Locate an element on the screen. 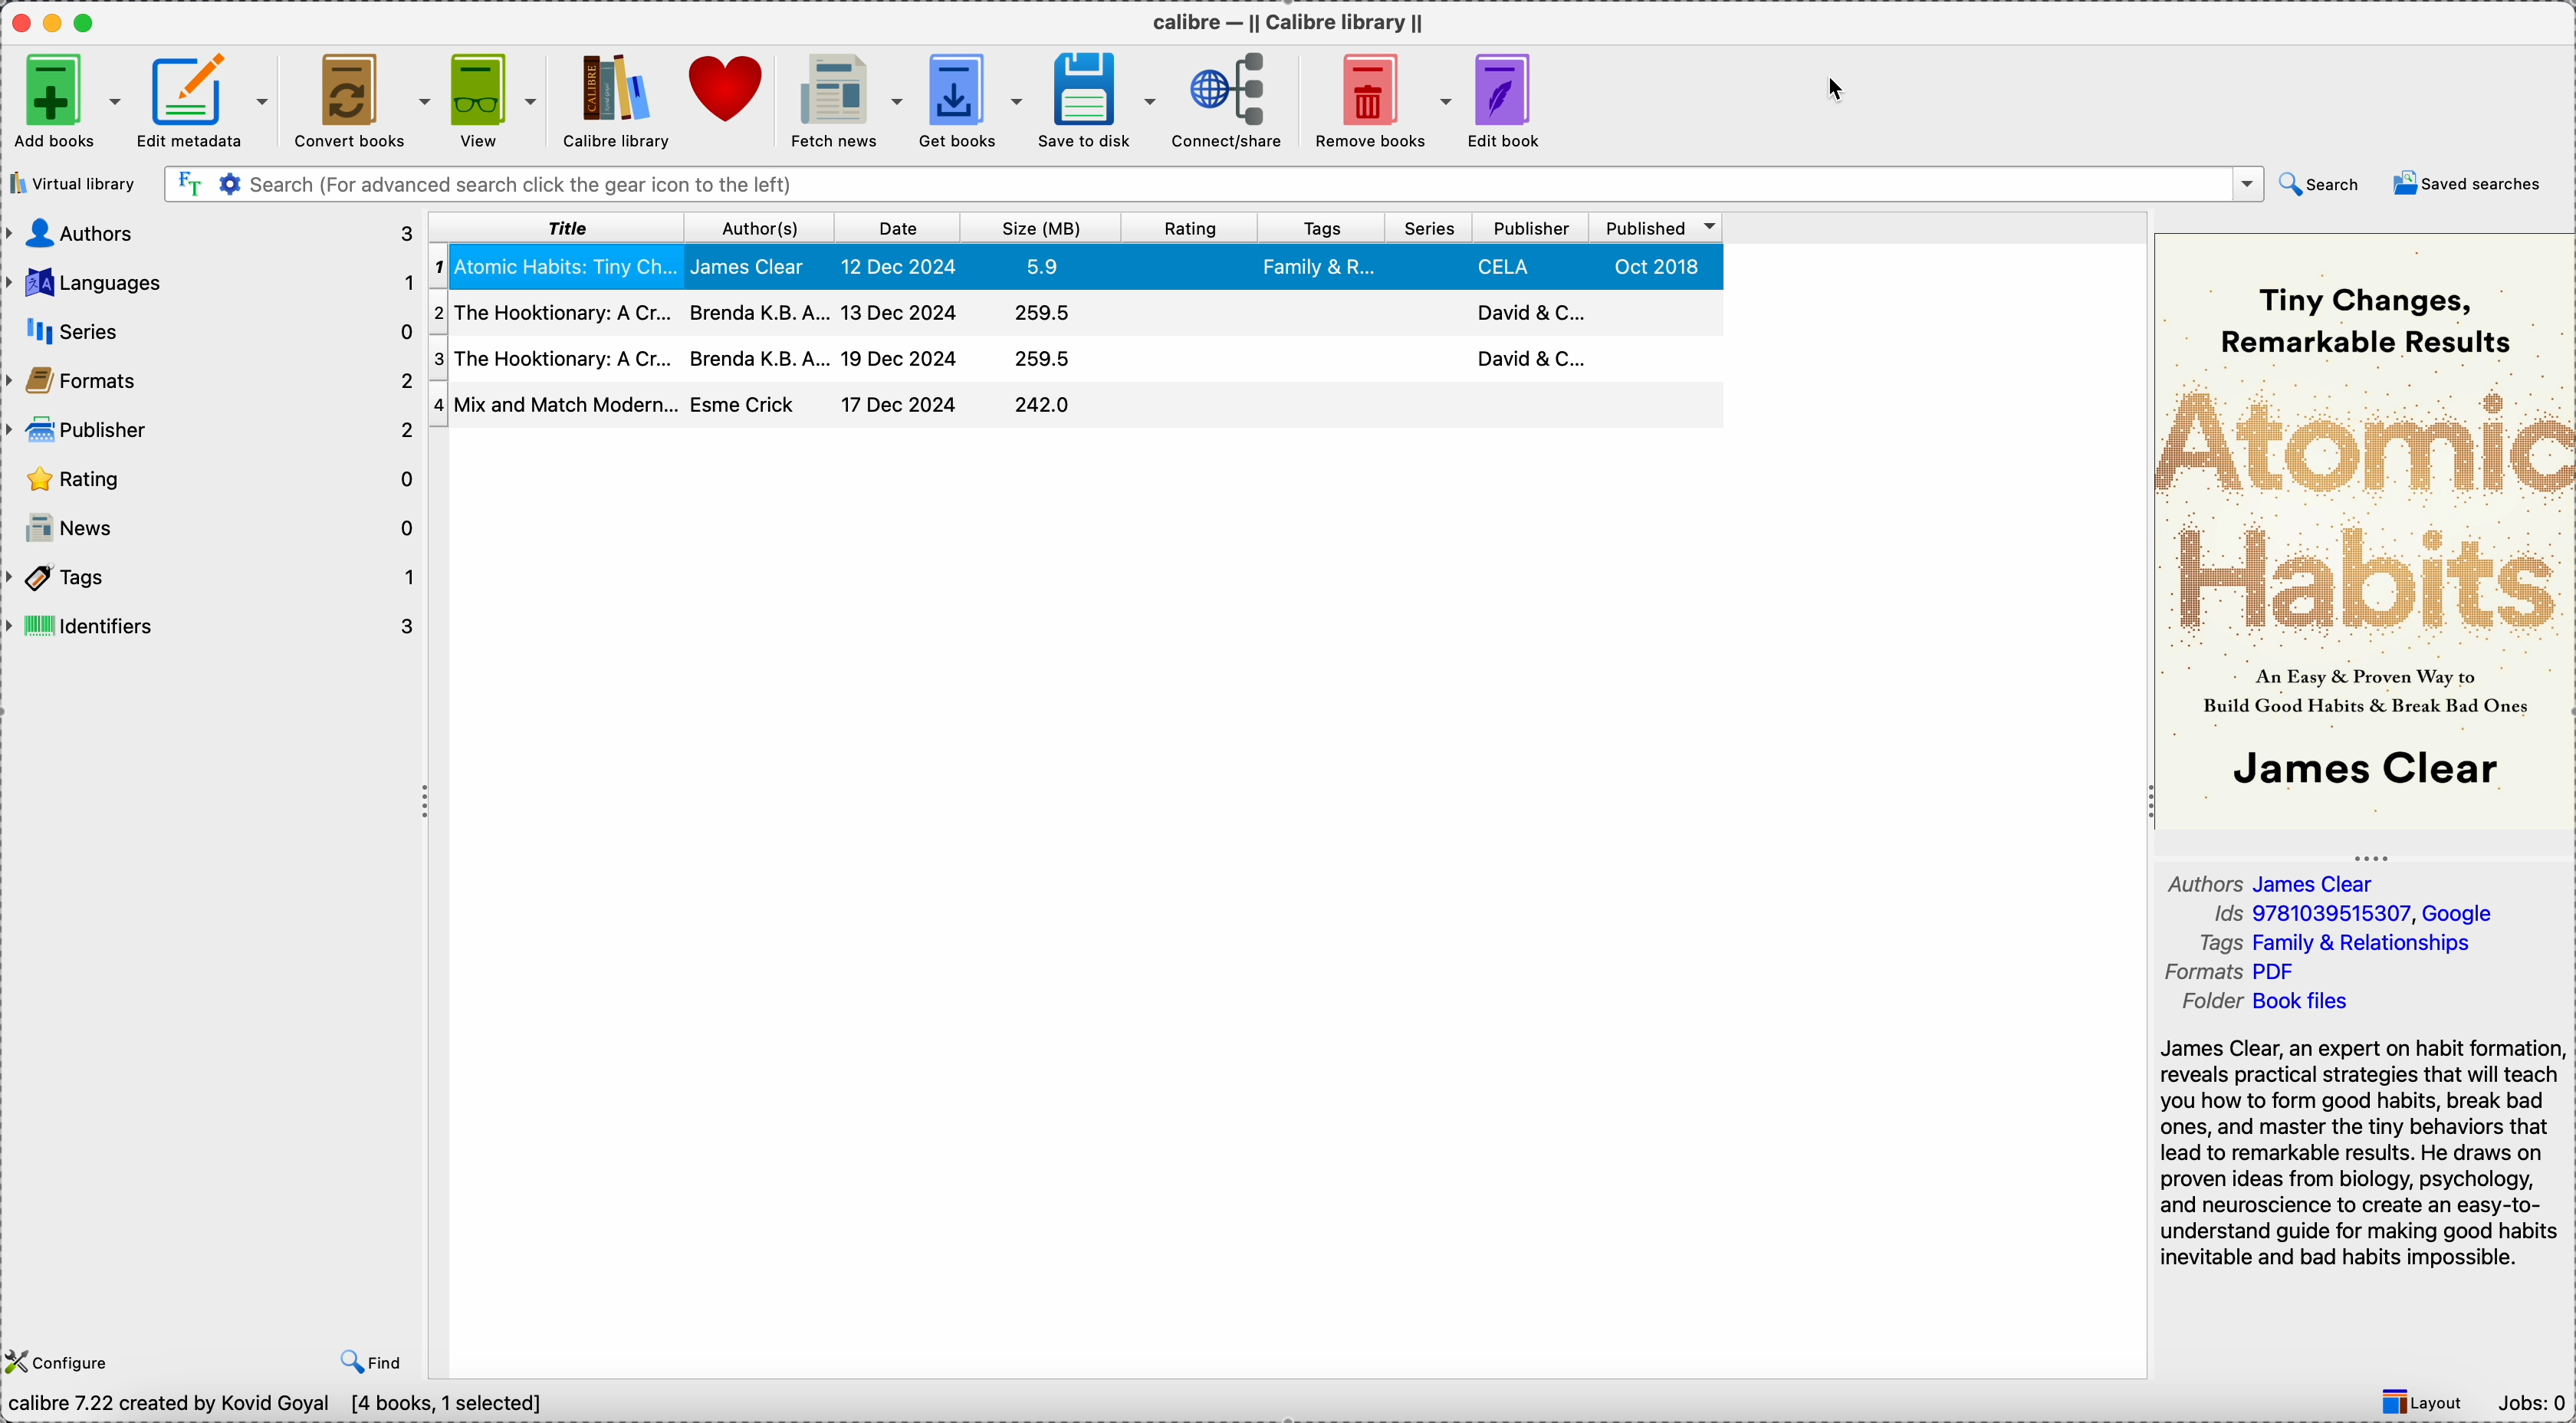  search is located at coordinates (2323, 185).